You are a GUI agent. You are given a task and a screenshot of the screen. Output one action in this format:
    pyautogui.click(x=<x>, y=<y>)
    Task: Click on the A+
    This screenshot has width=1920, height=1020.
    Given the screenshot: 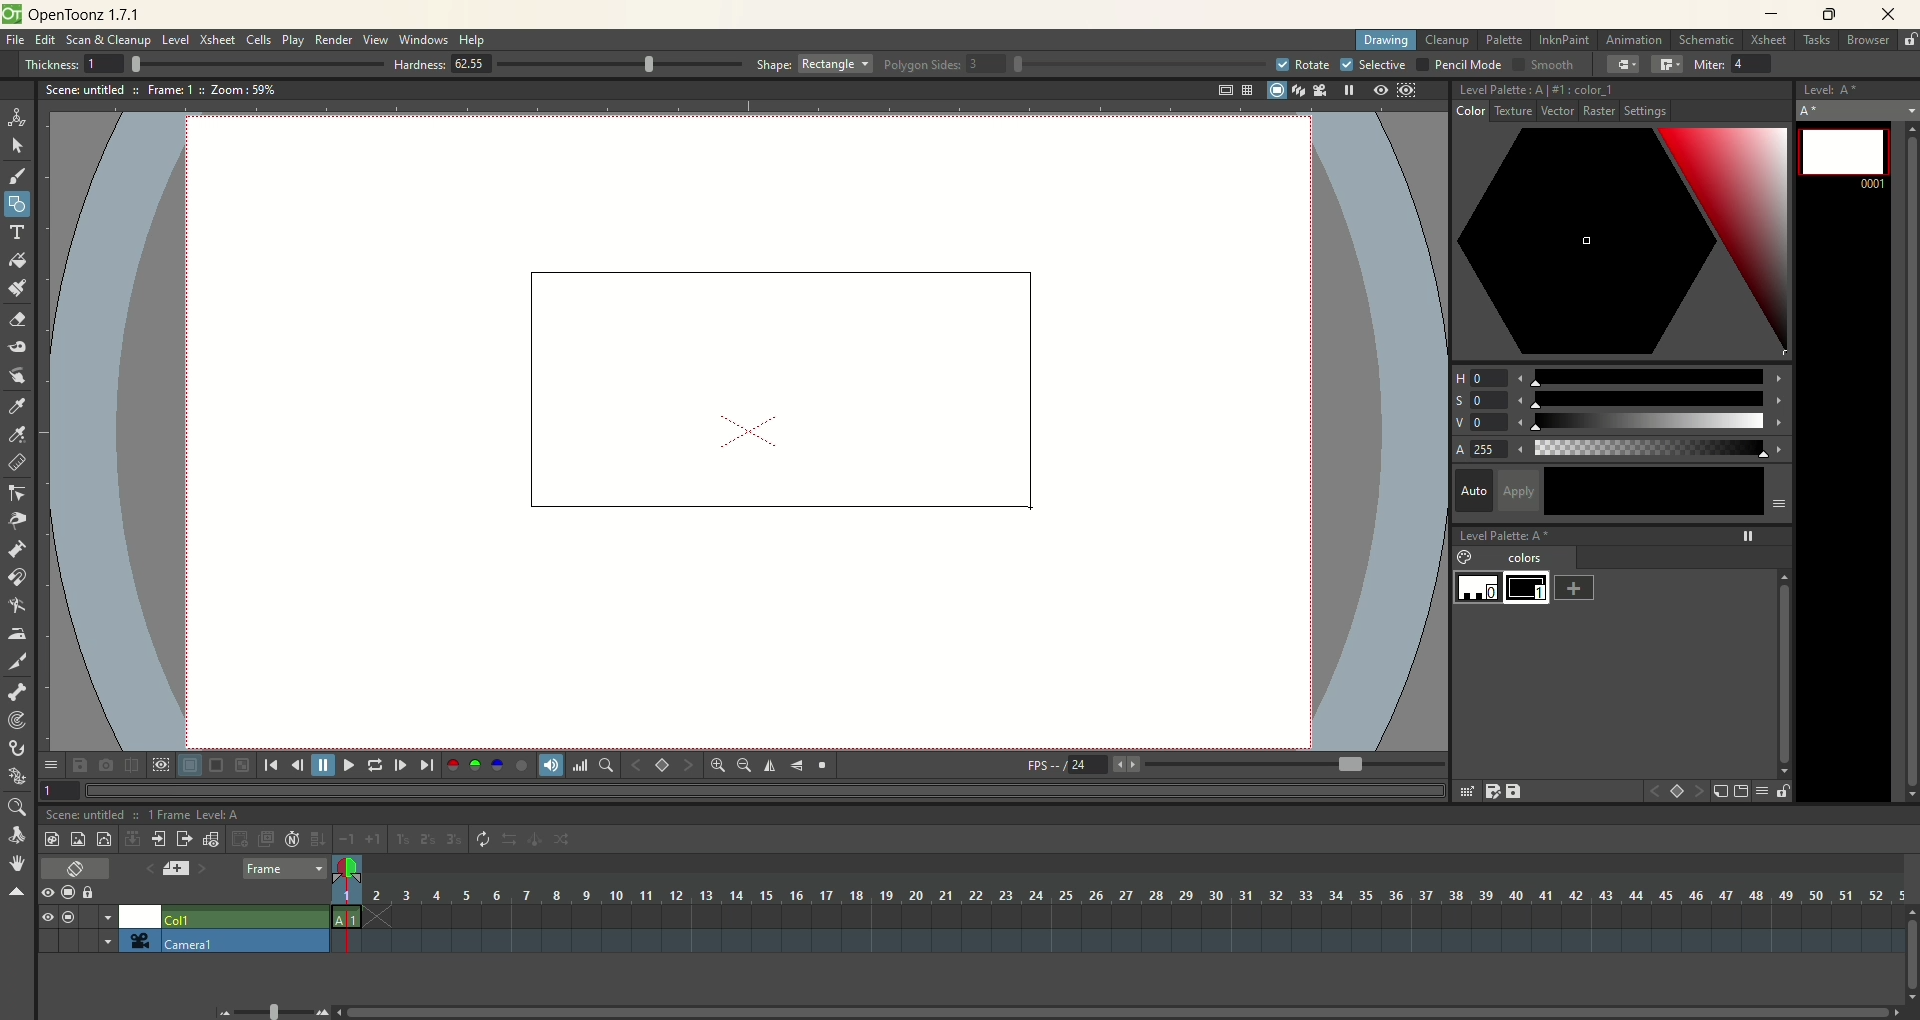 What is the action you would take?
    pyautogui.click(x=1859, y=110)
    